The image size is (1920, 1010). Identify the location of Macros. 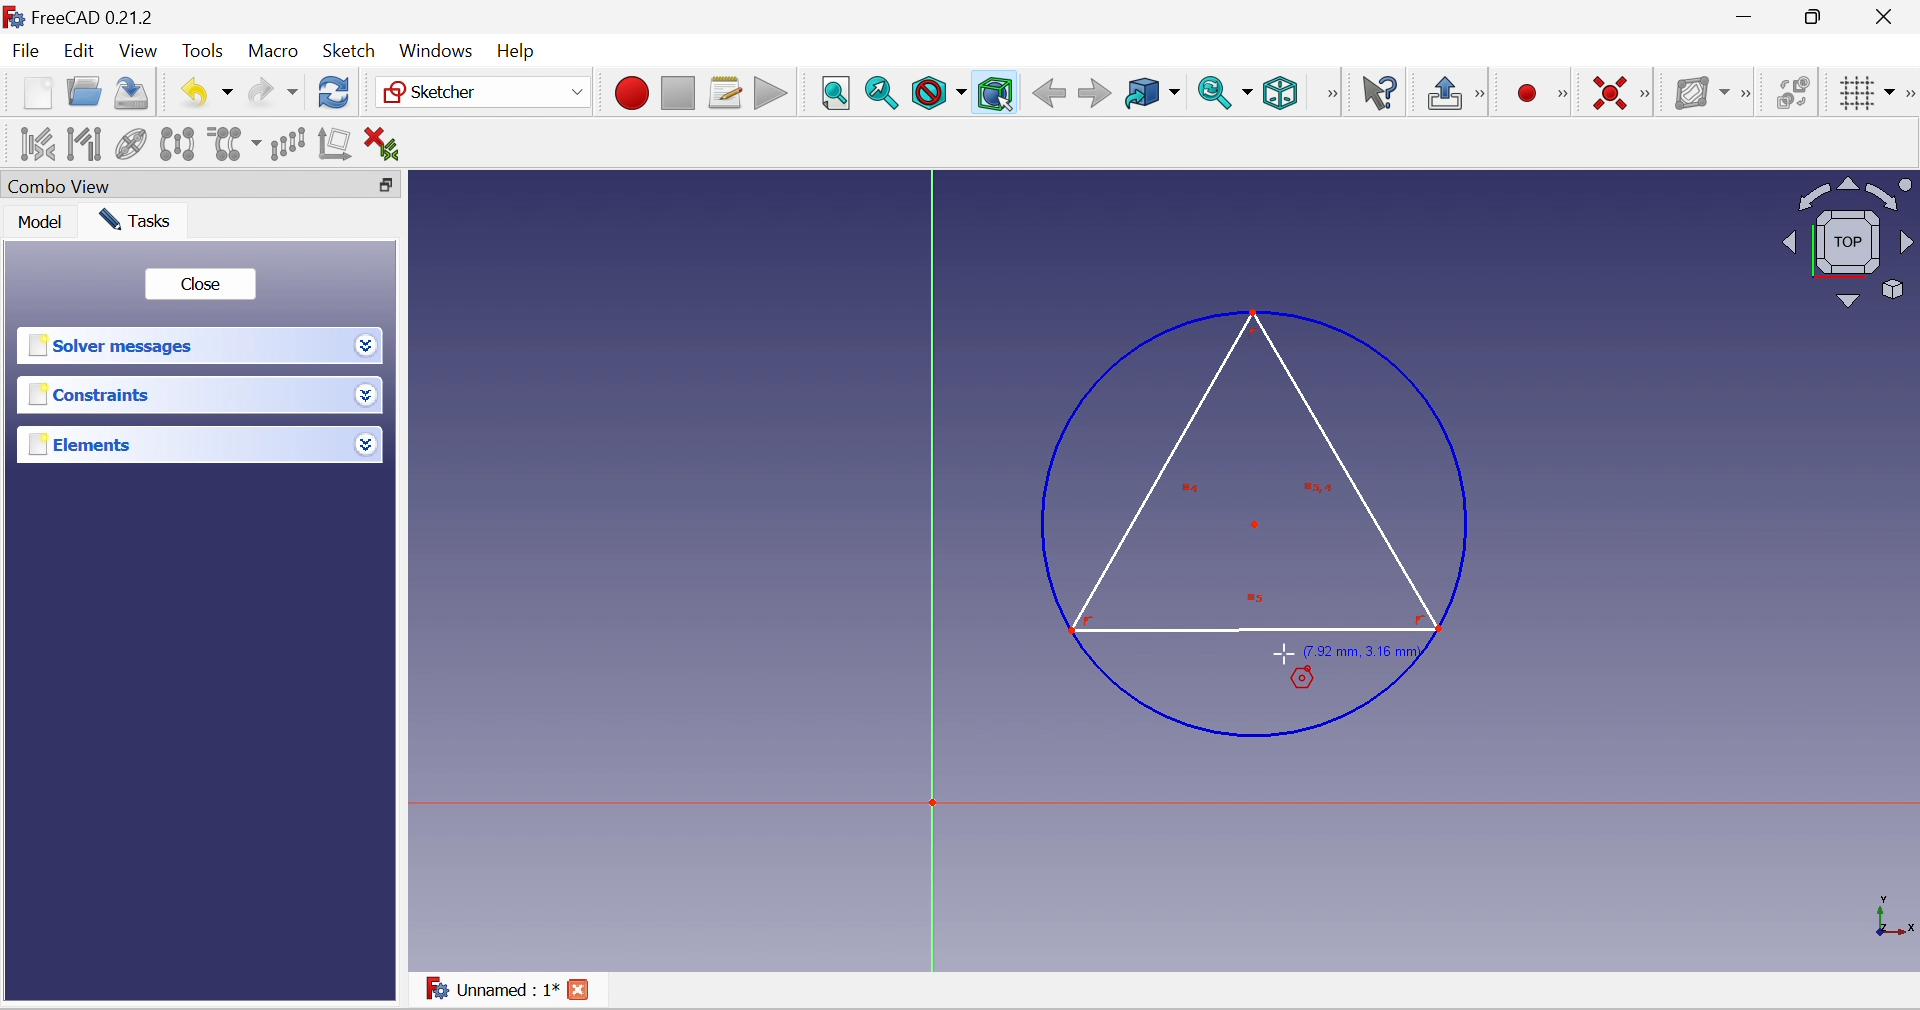
(726, 94).